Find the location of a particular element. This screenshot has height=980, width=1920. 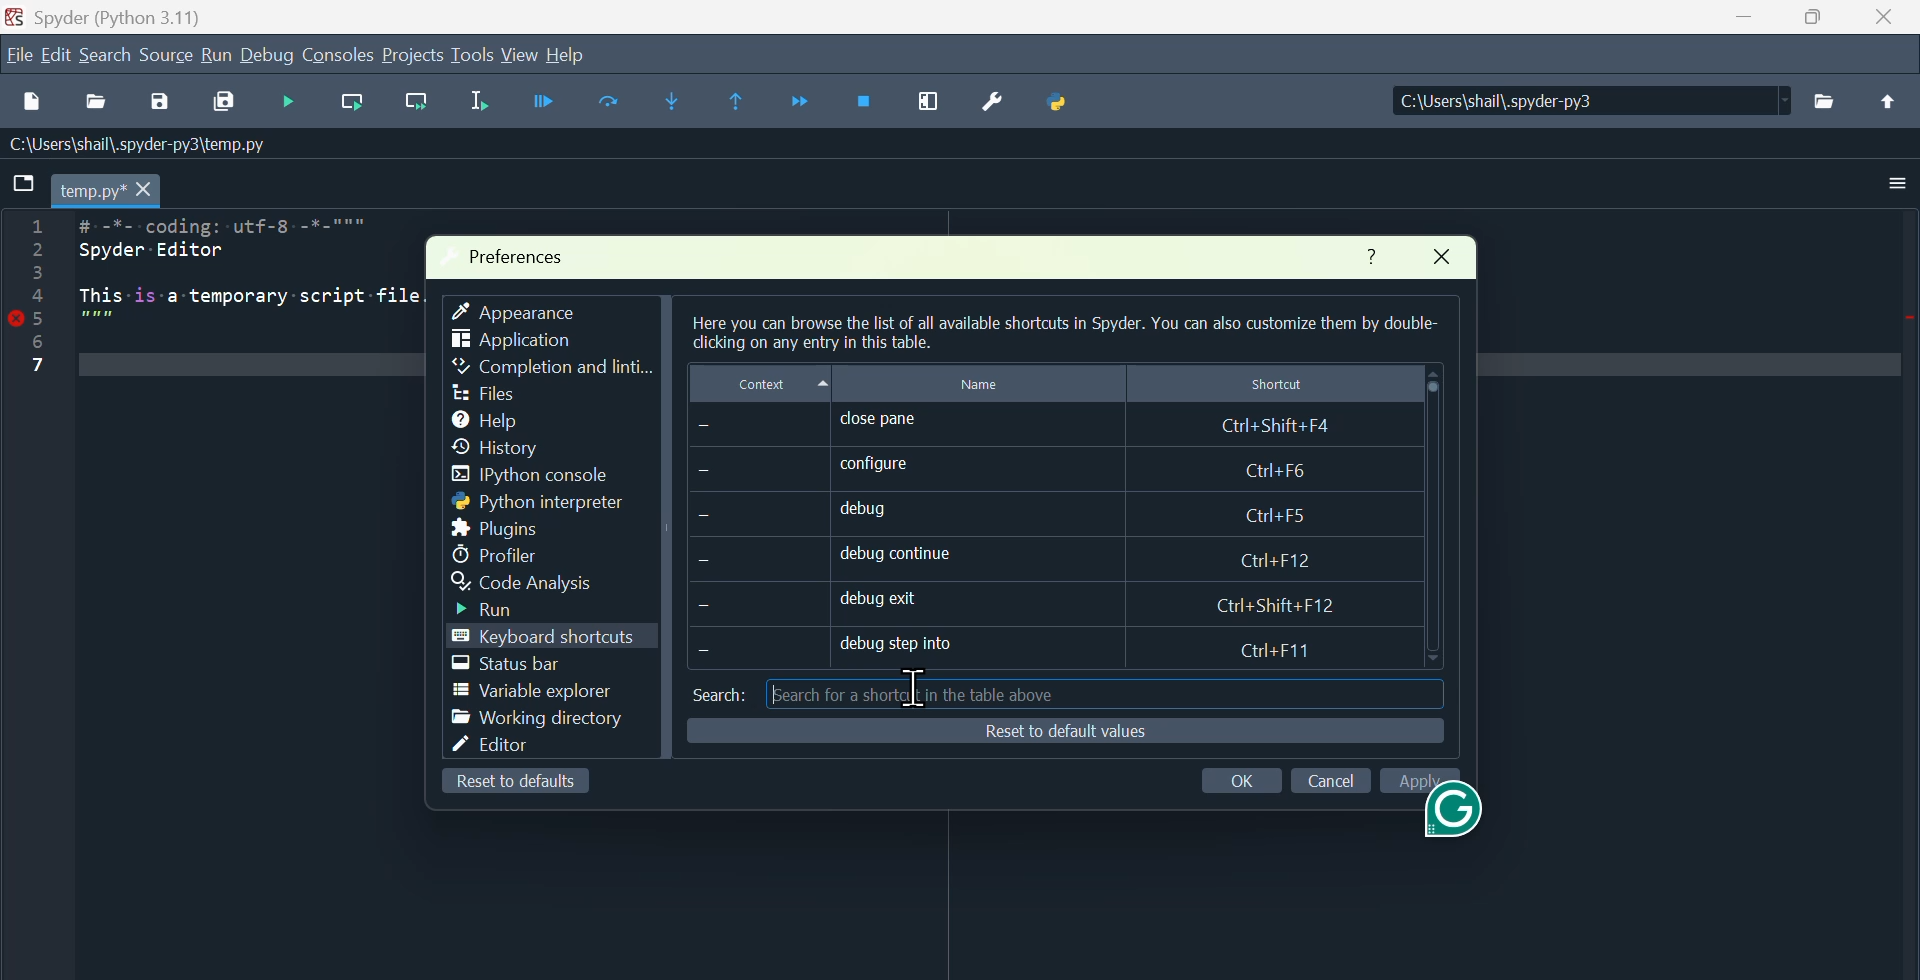

File Upload is located at coordinates (1888, 112).